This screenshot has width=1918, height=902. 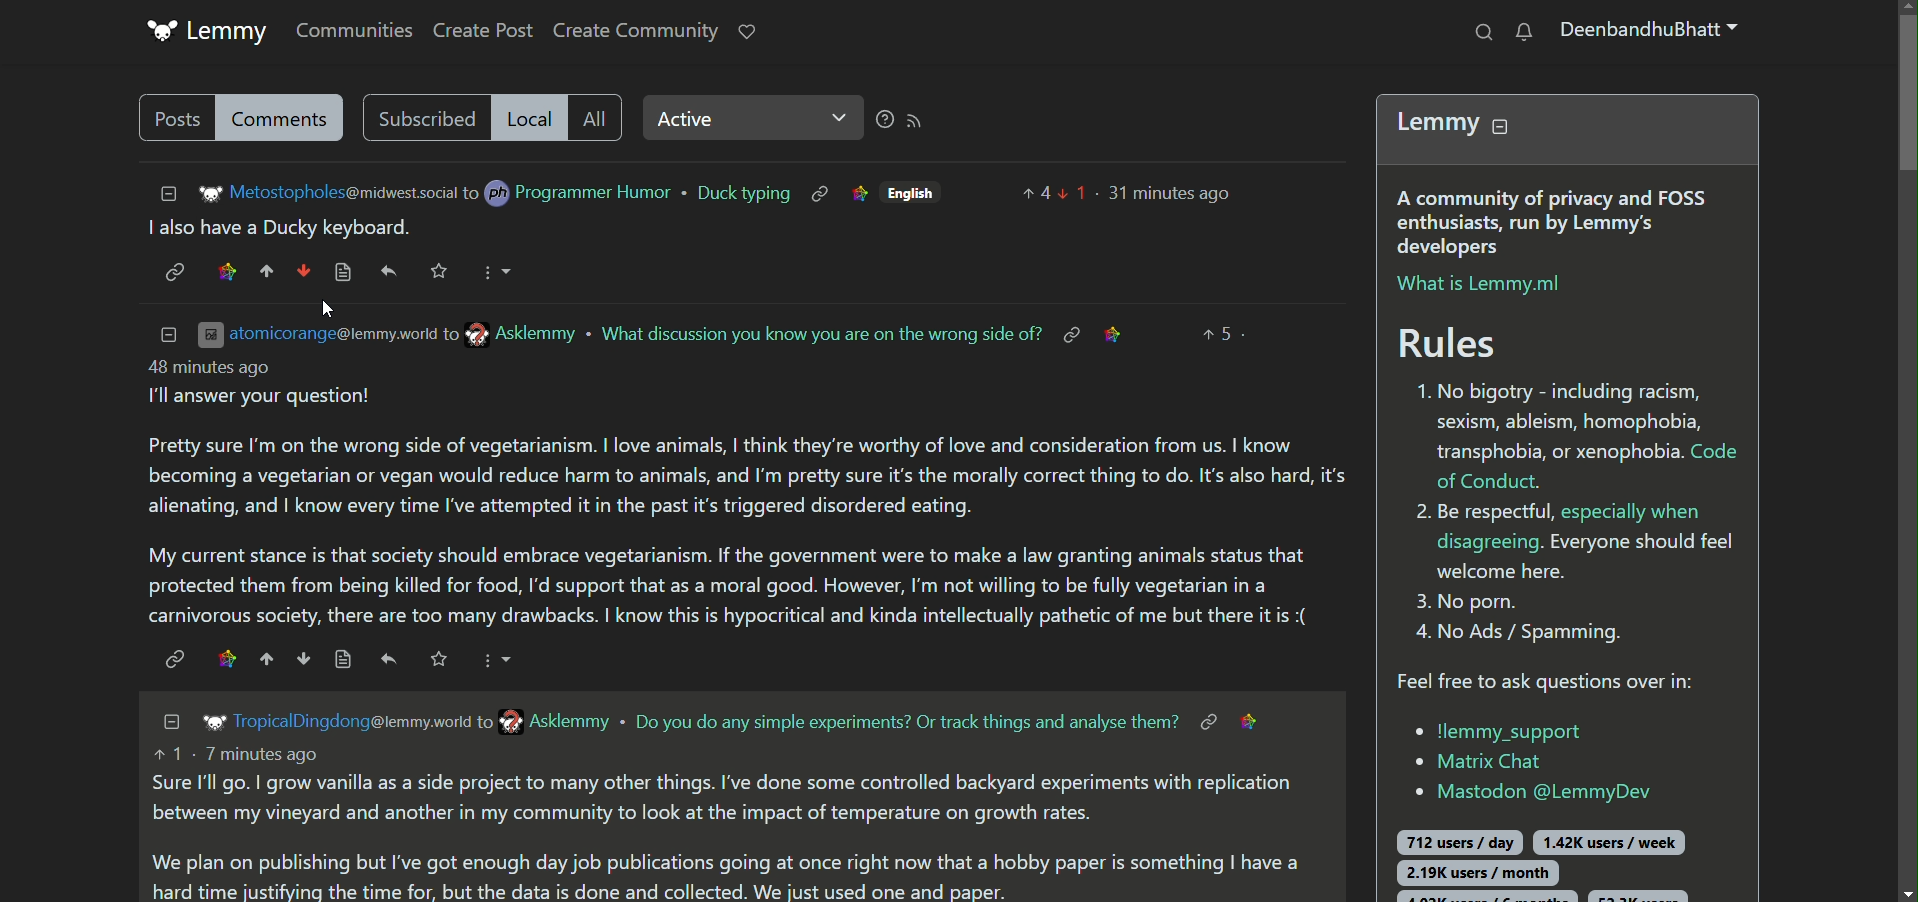 I want to click on matrix chat, so click(x=1479, y=763).